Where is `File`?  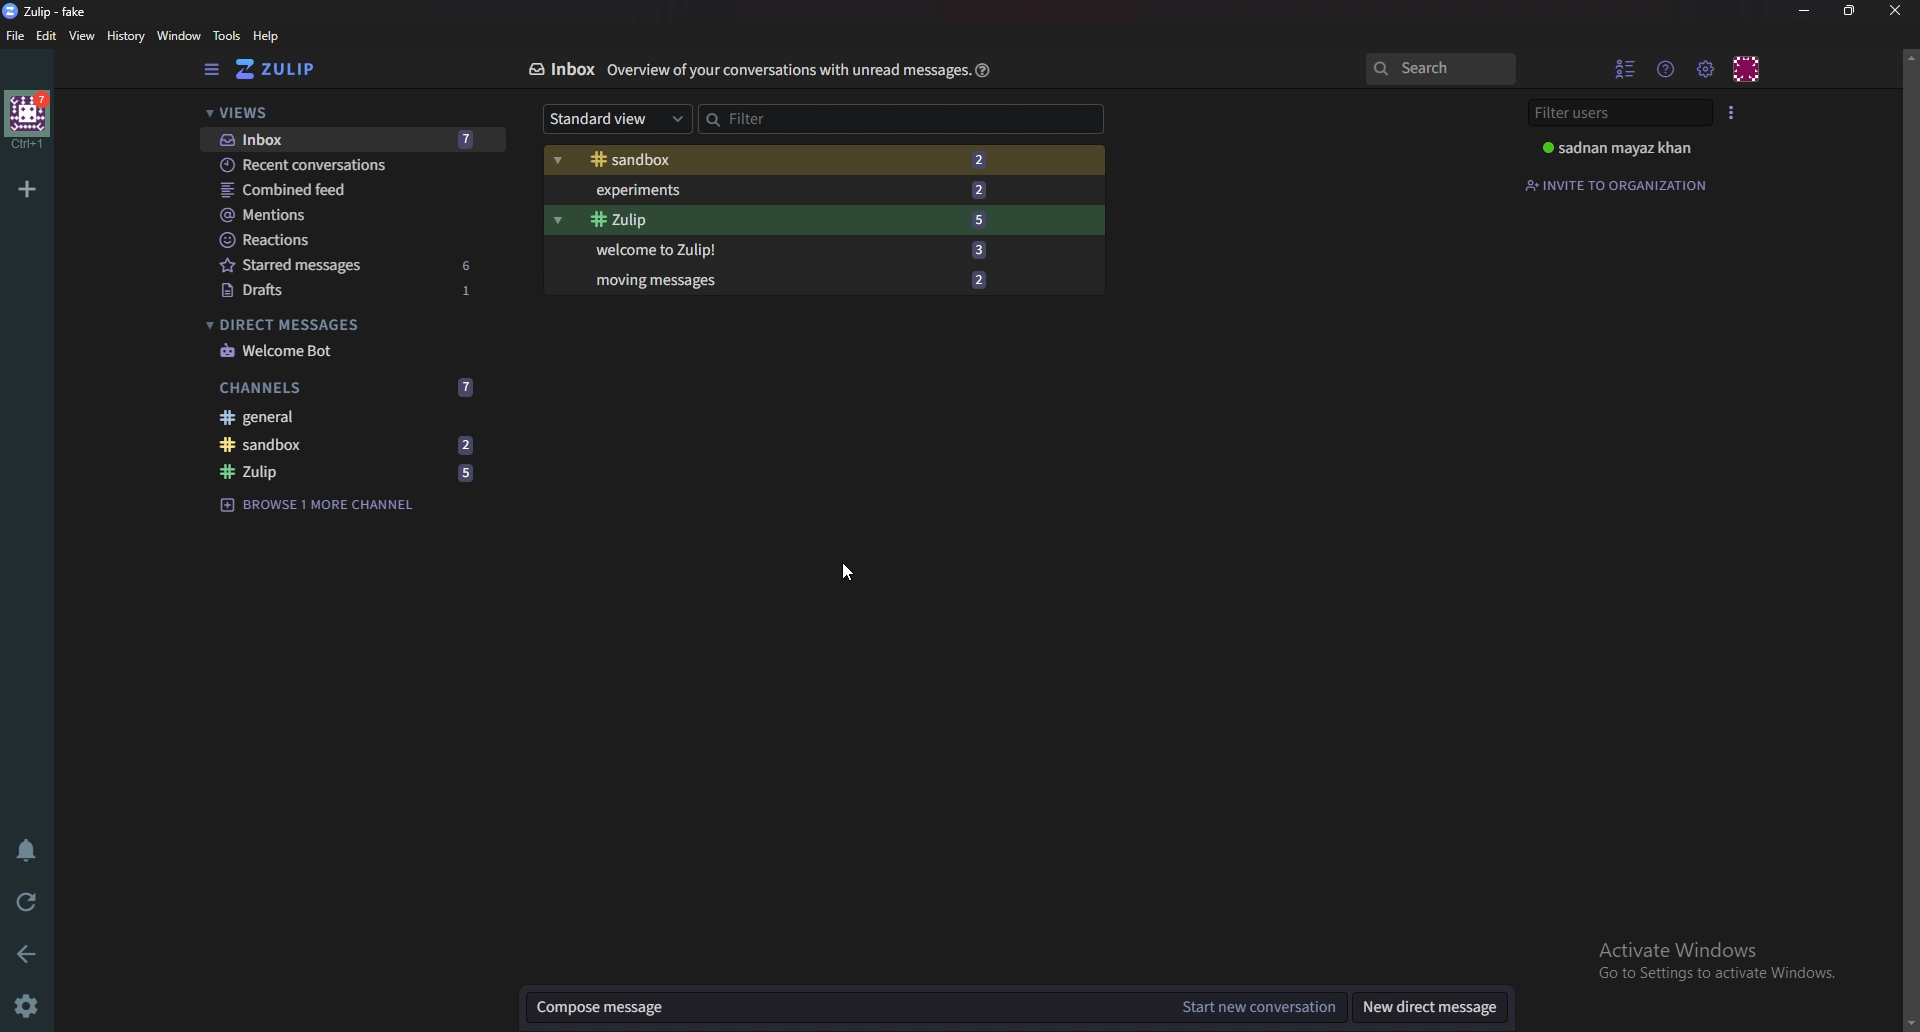
File is located at coordinates (16, 36).